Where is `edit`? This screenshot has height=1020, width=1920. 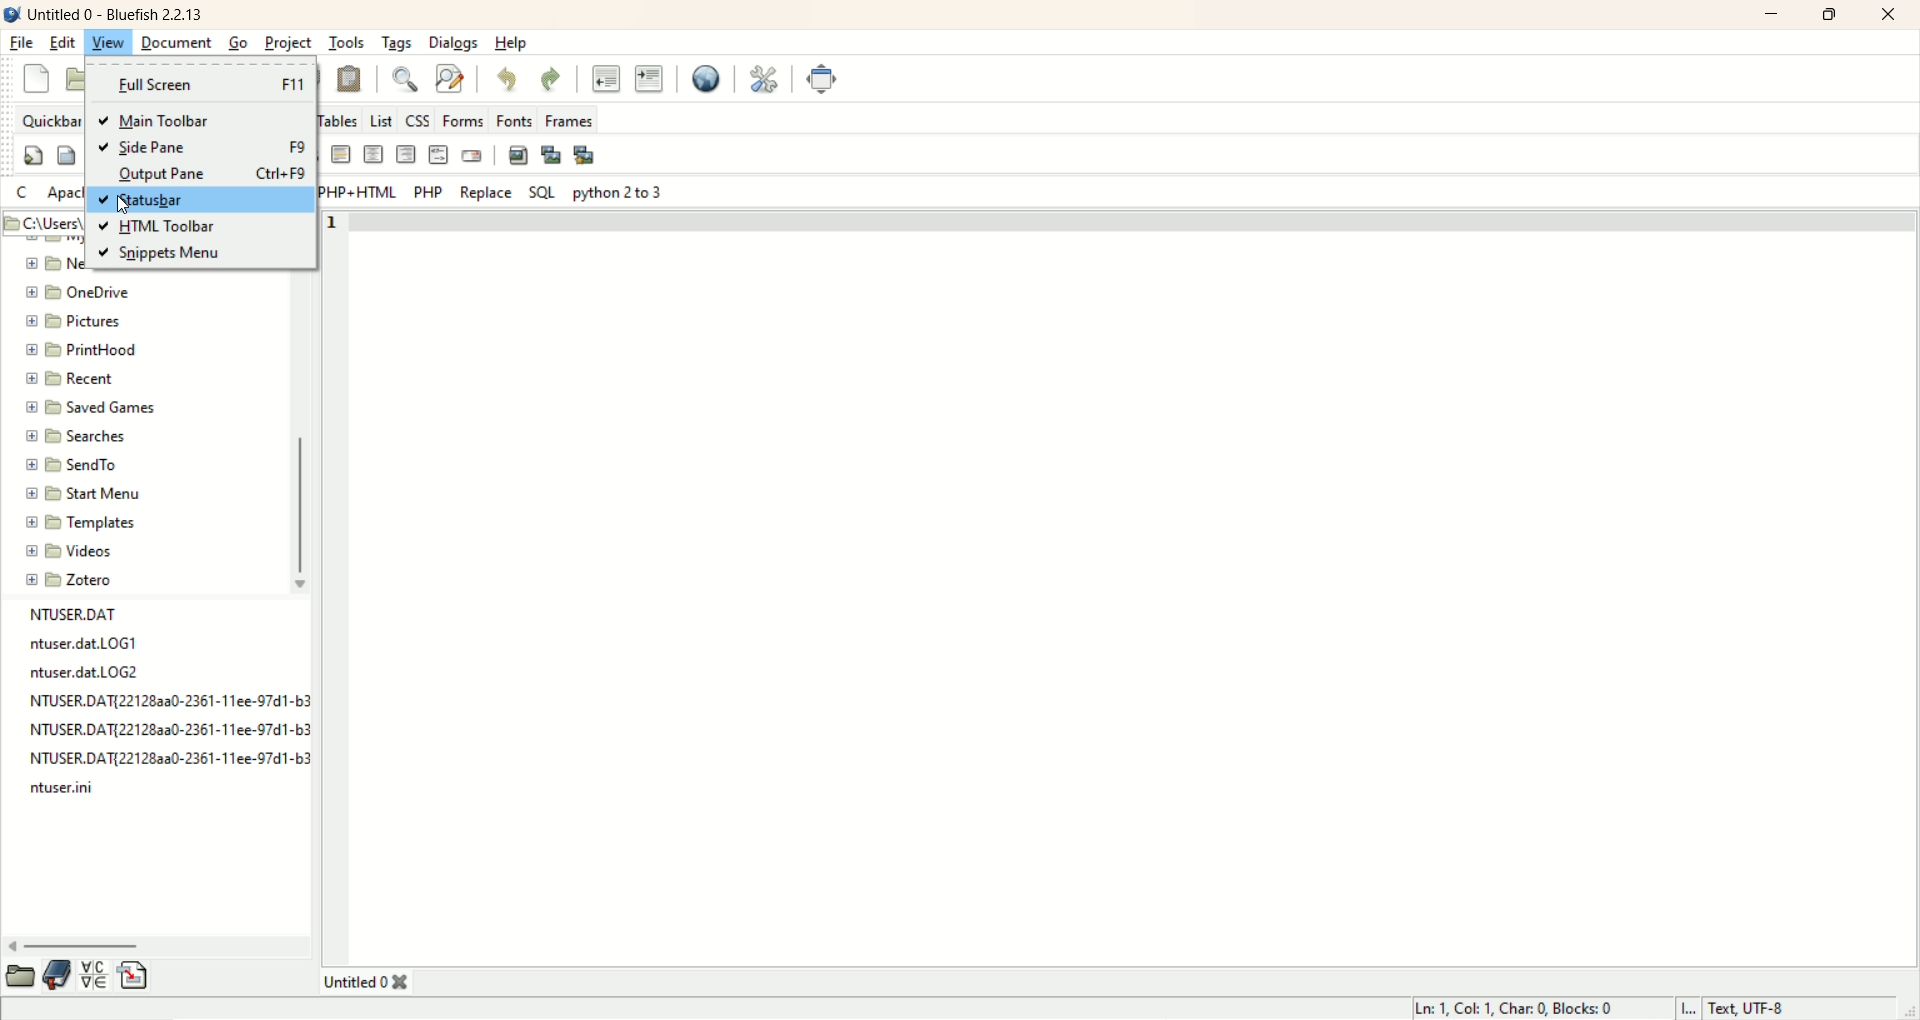 edit is located at coordinates (62, 44).